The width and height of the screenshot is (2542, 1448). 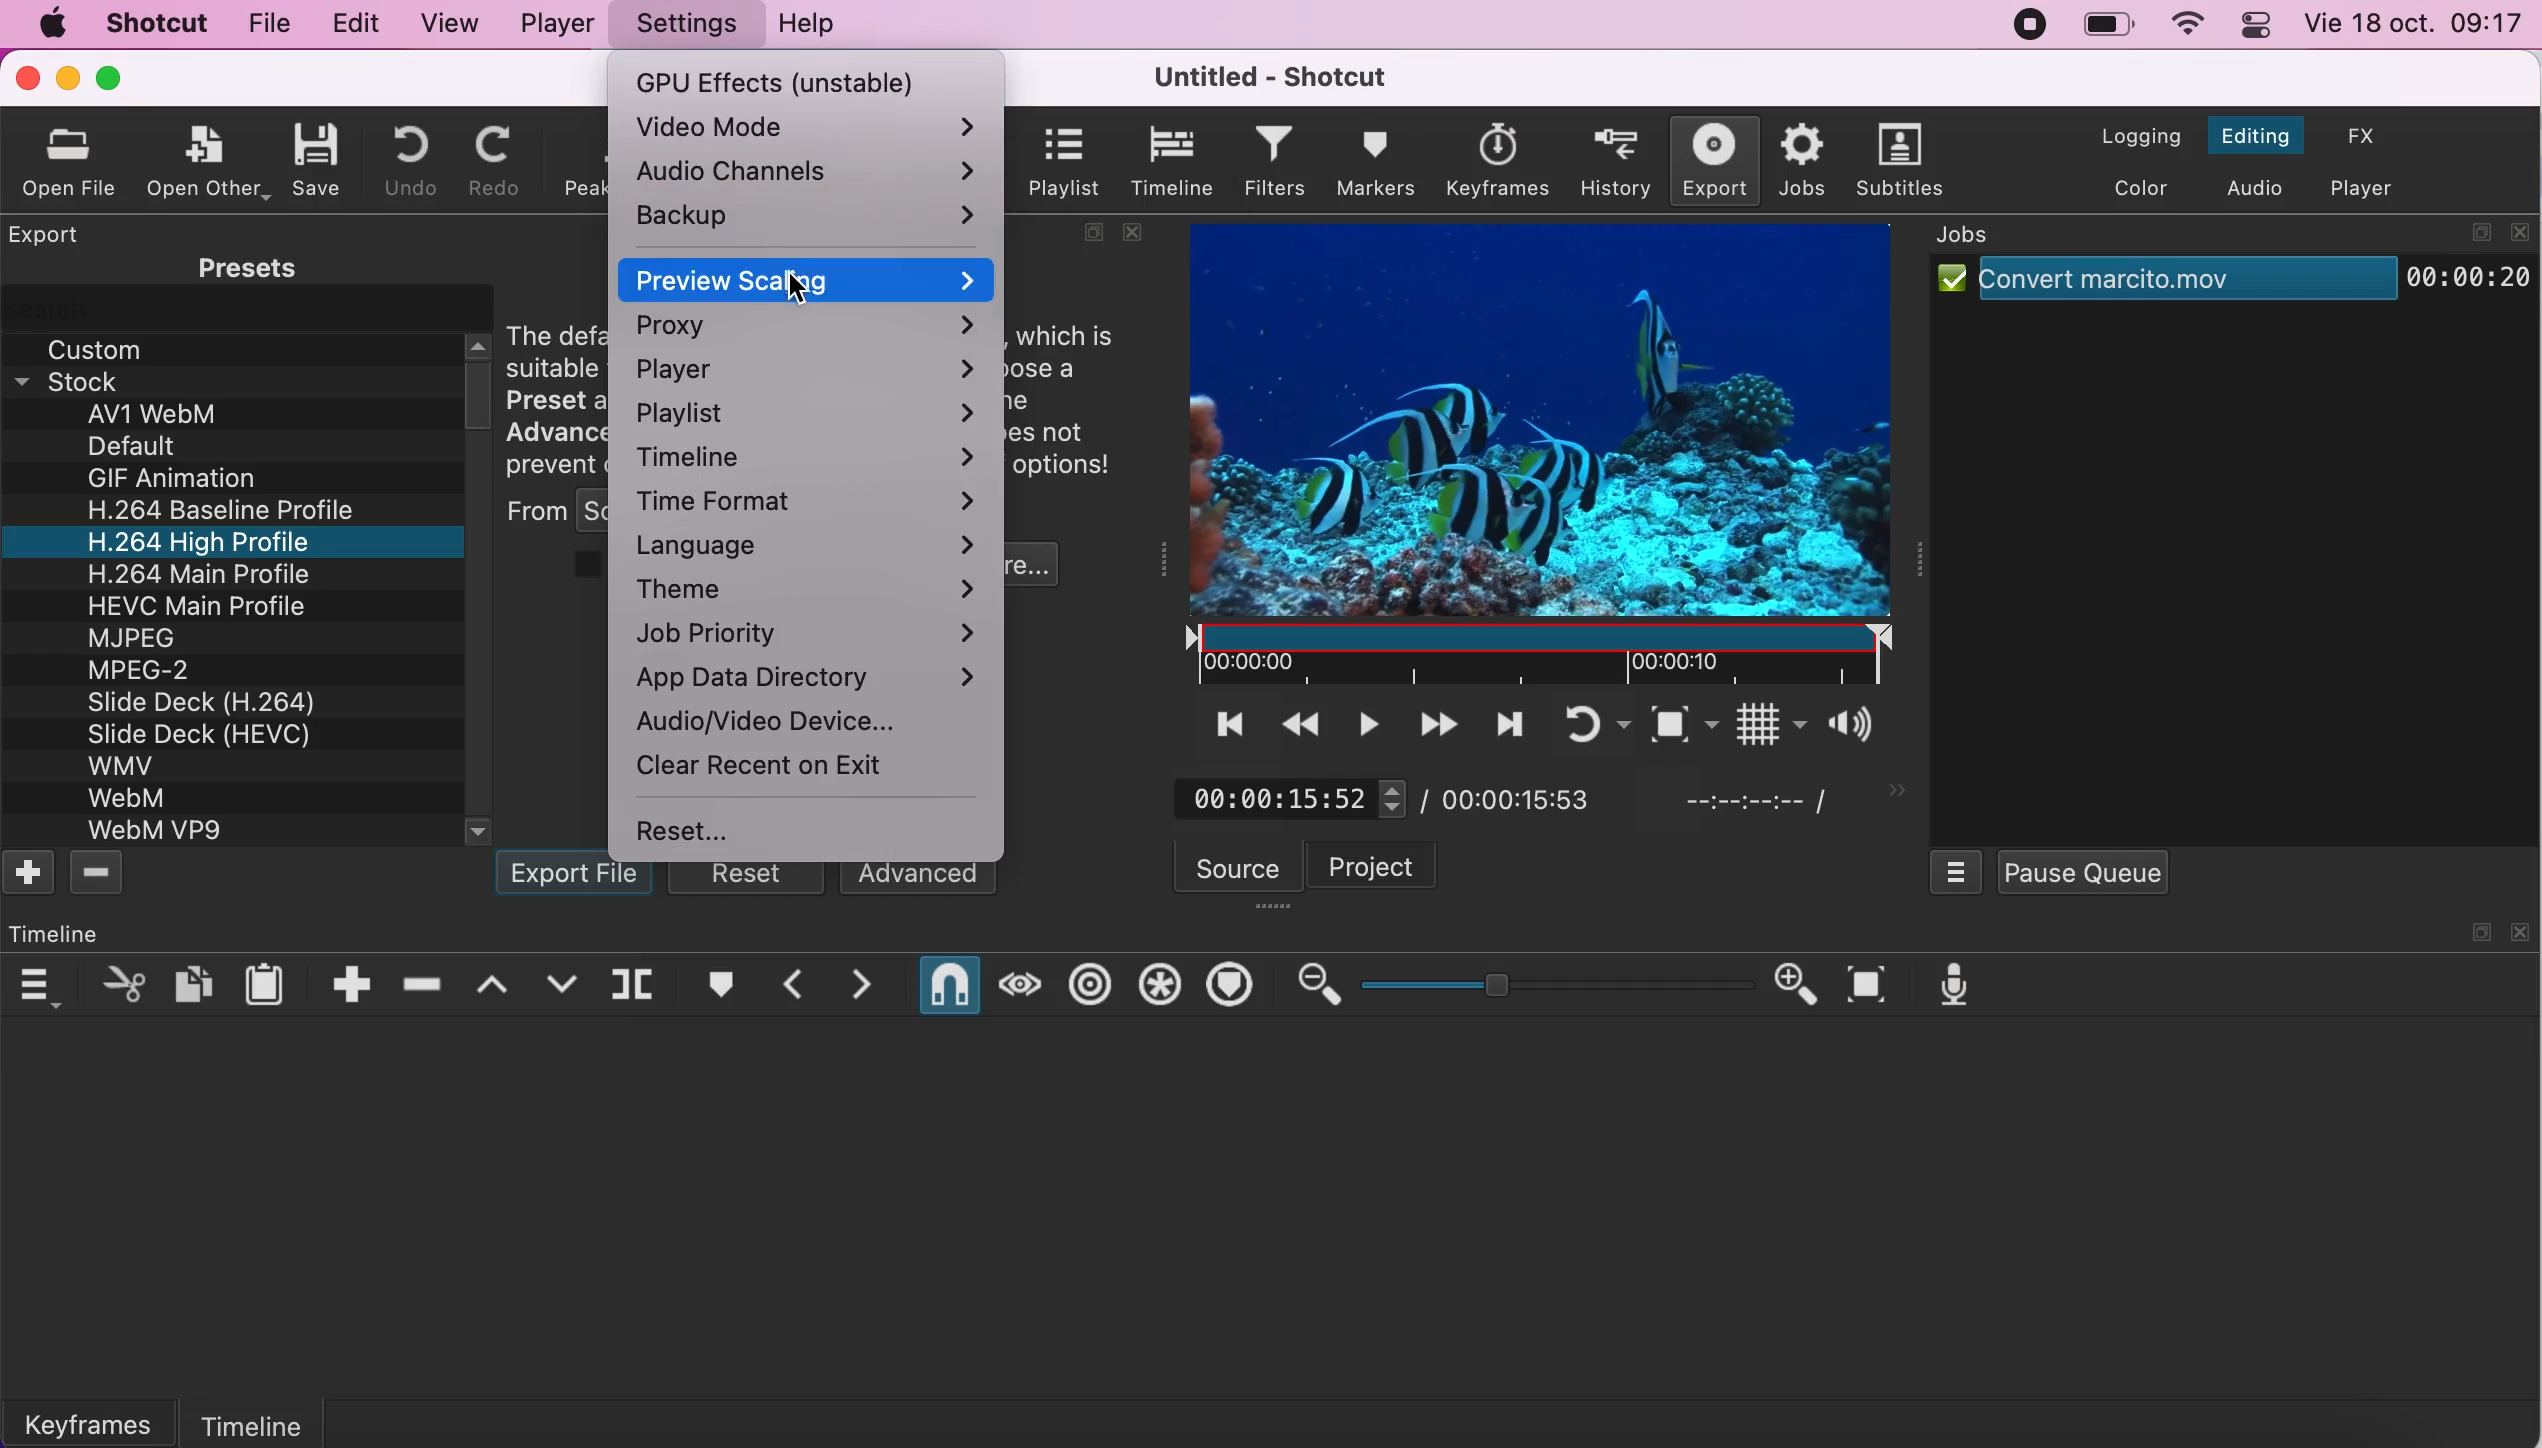 I want to click on battery, so click(x=2108, y=26).